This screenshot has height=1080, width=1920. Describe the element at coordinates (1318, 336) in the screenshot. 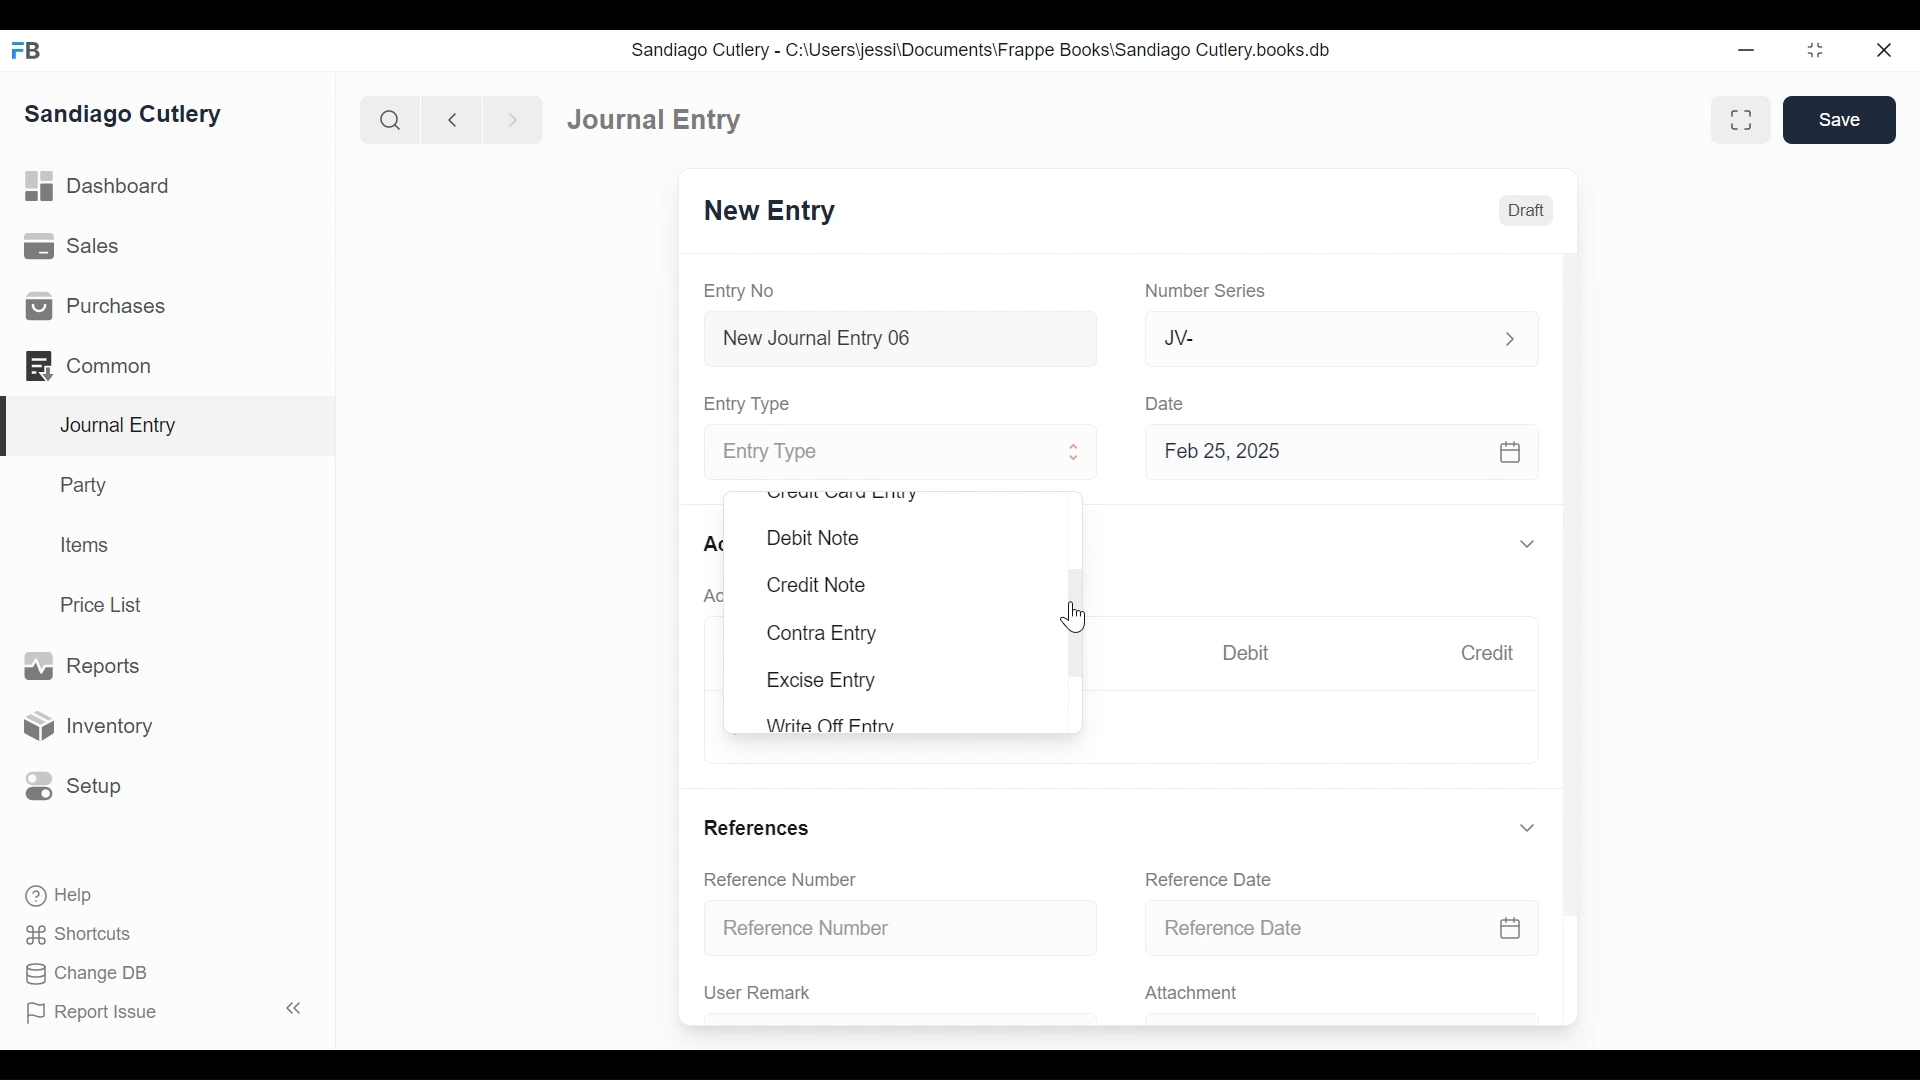

I see `JV-` at that location.